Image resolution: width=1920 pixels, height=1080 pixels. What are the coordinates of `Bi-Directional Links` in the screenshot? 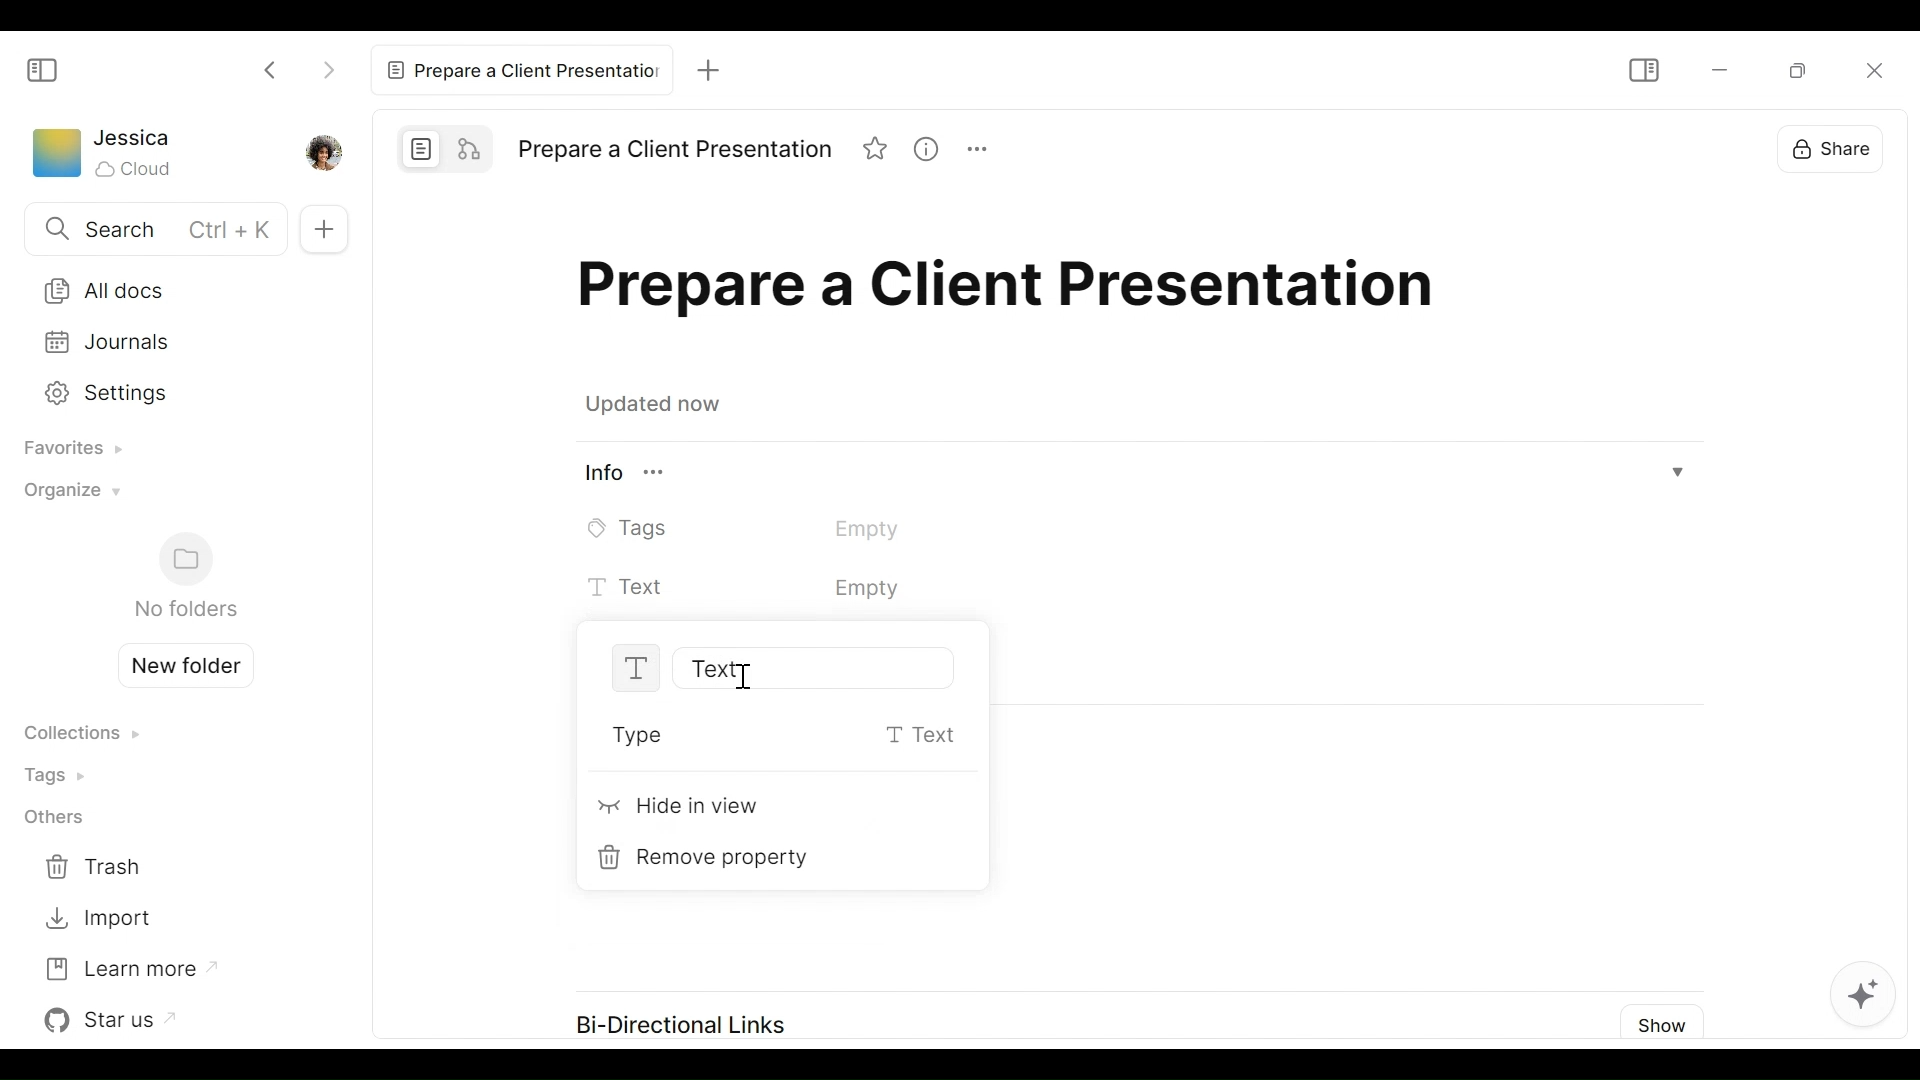 It's located at (684, 1026).